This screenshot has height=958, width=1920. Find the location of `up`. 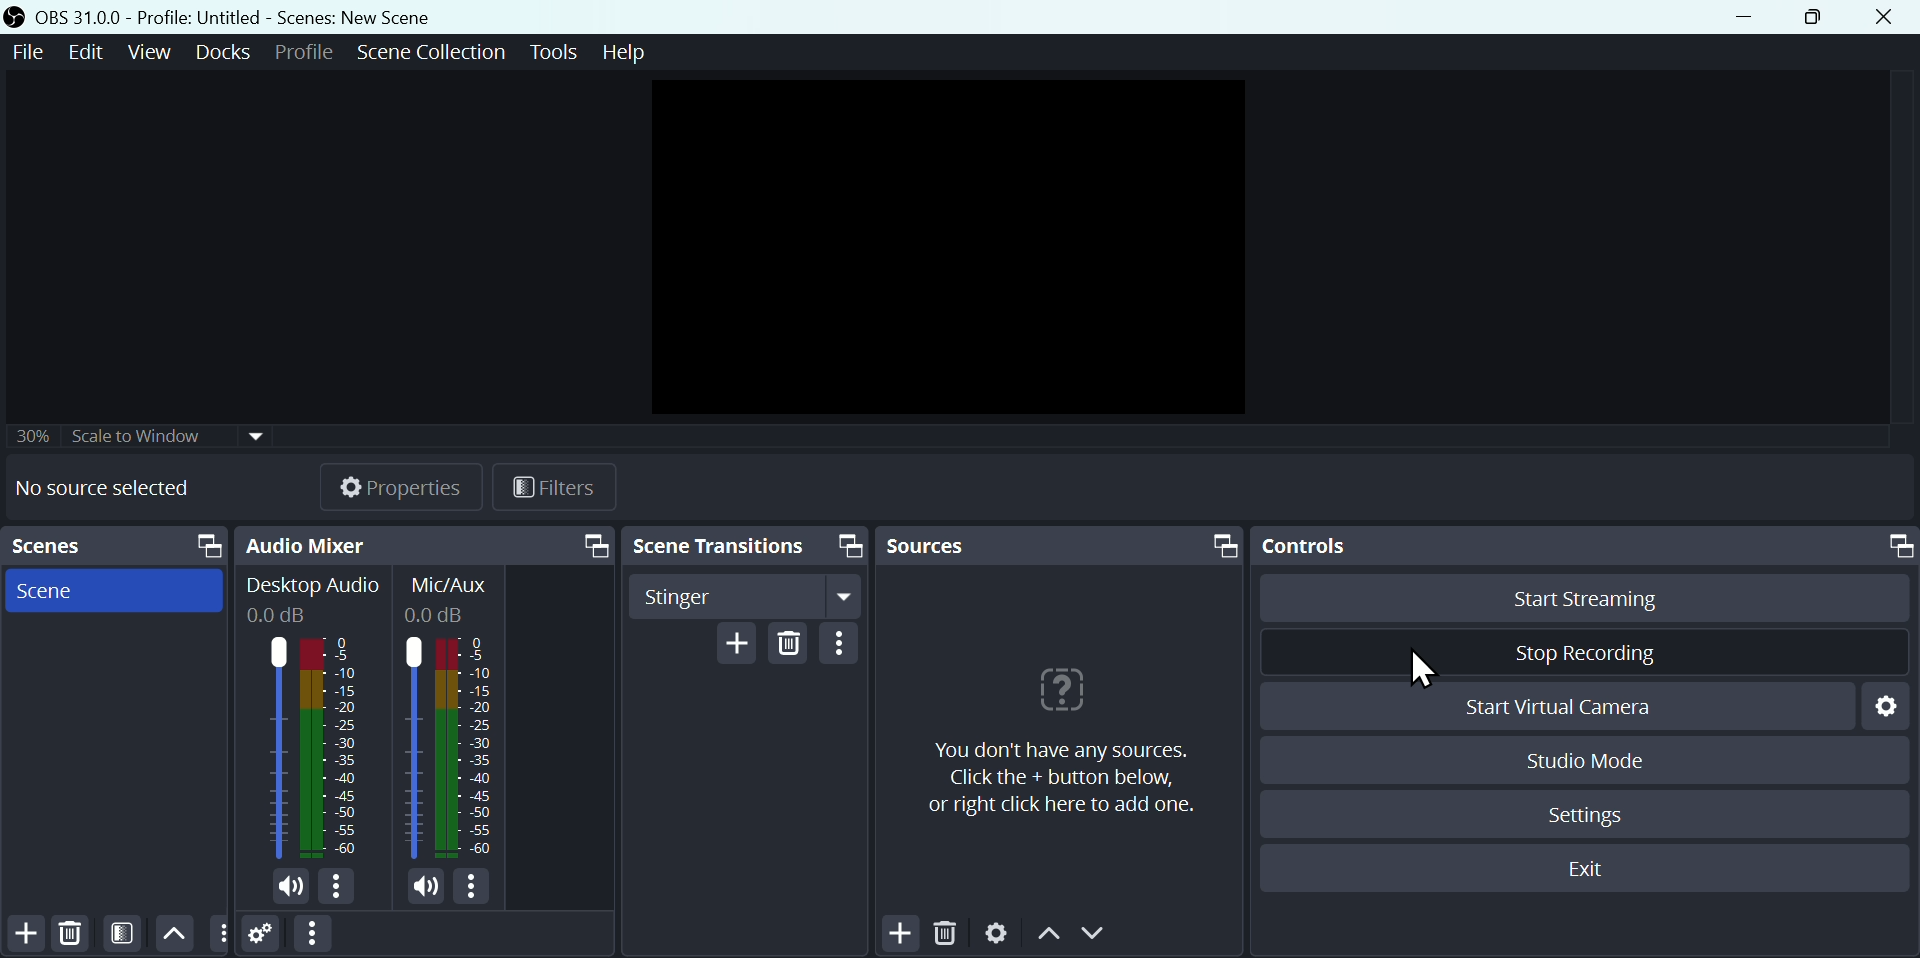

up is located at coordinates (1047, 935).